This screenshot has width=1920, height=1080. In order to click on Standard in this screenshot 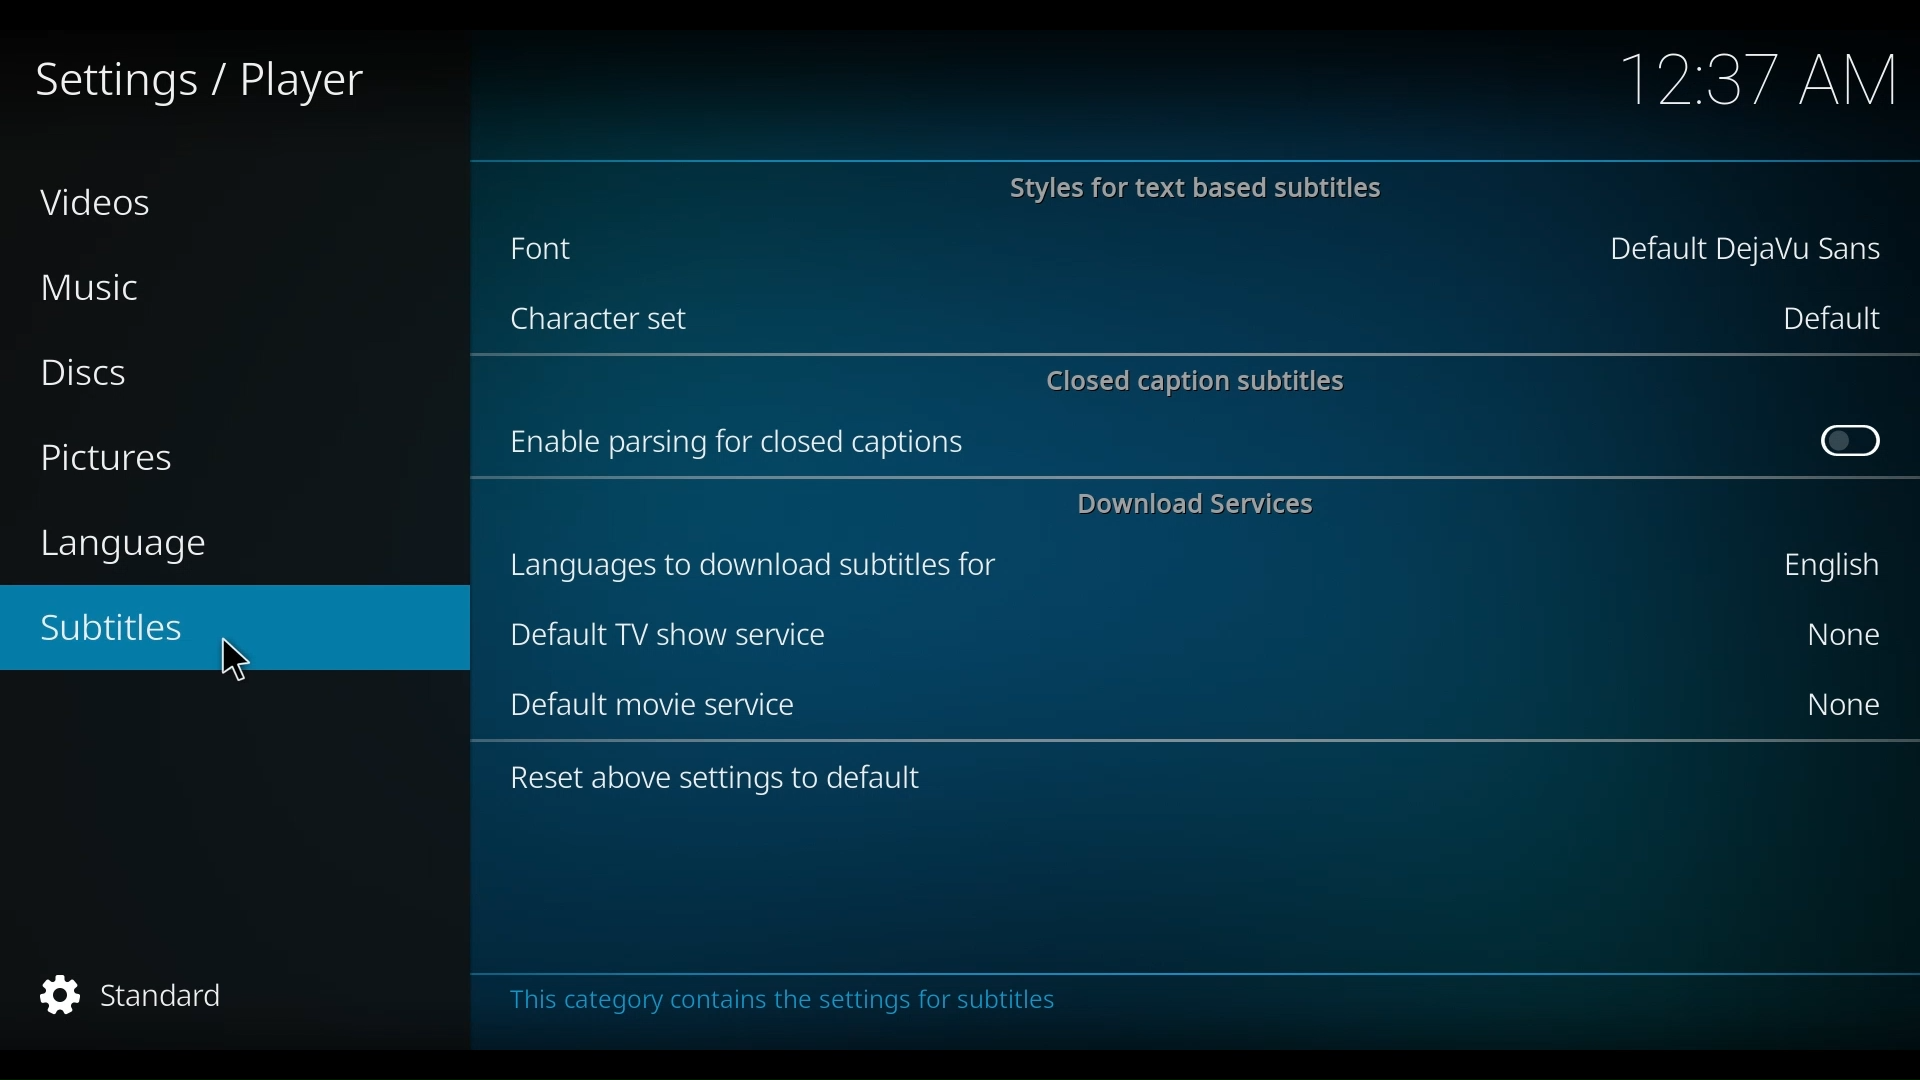, I will do `click(128, 998)`.